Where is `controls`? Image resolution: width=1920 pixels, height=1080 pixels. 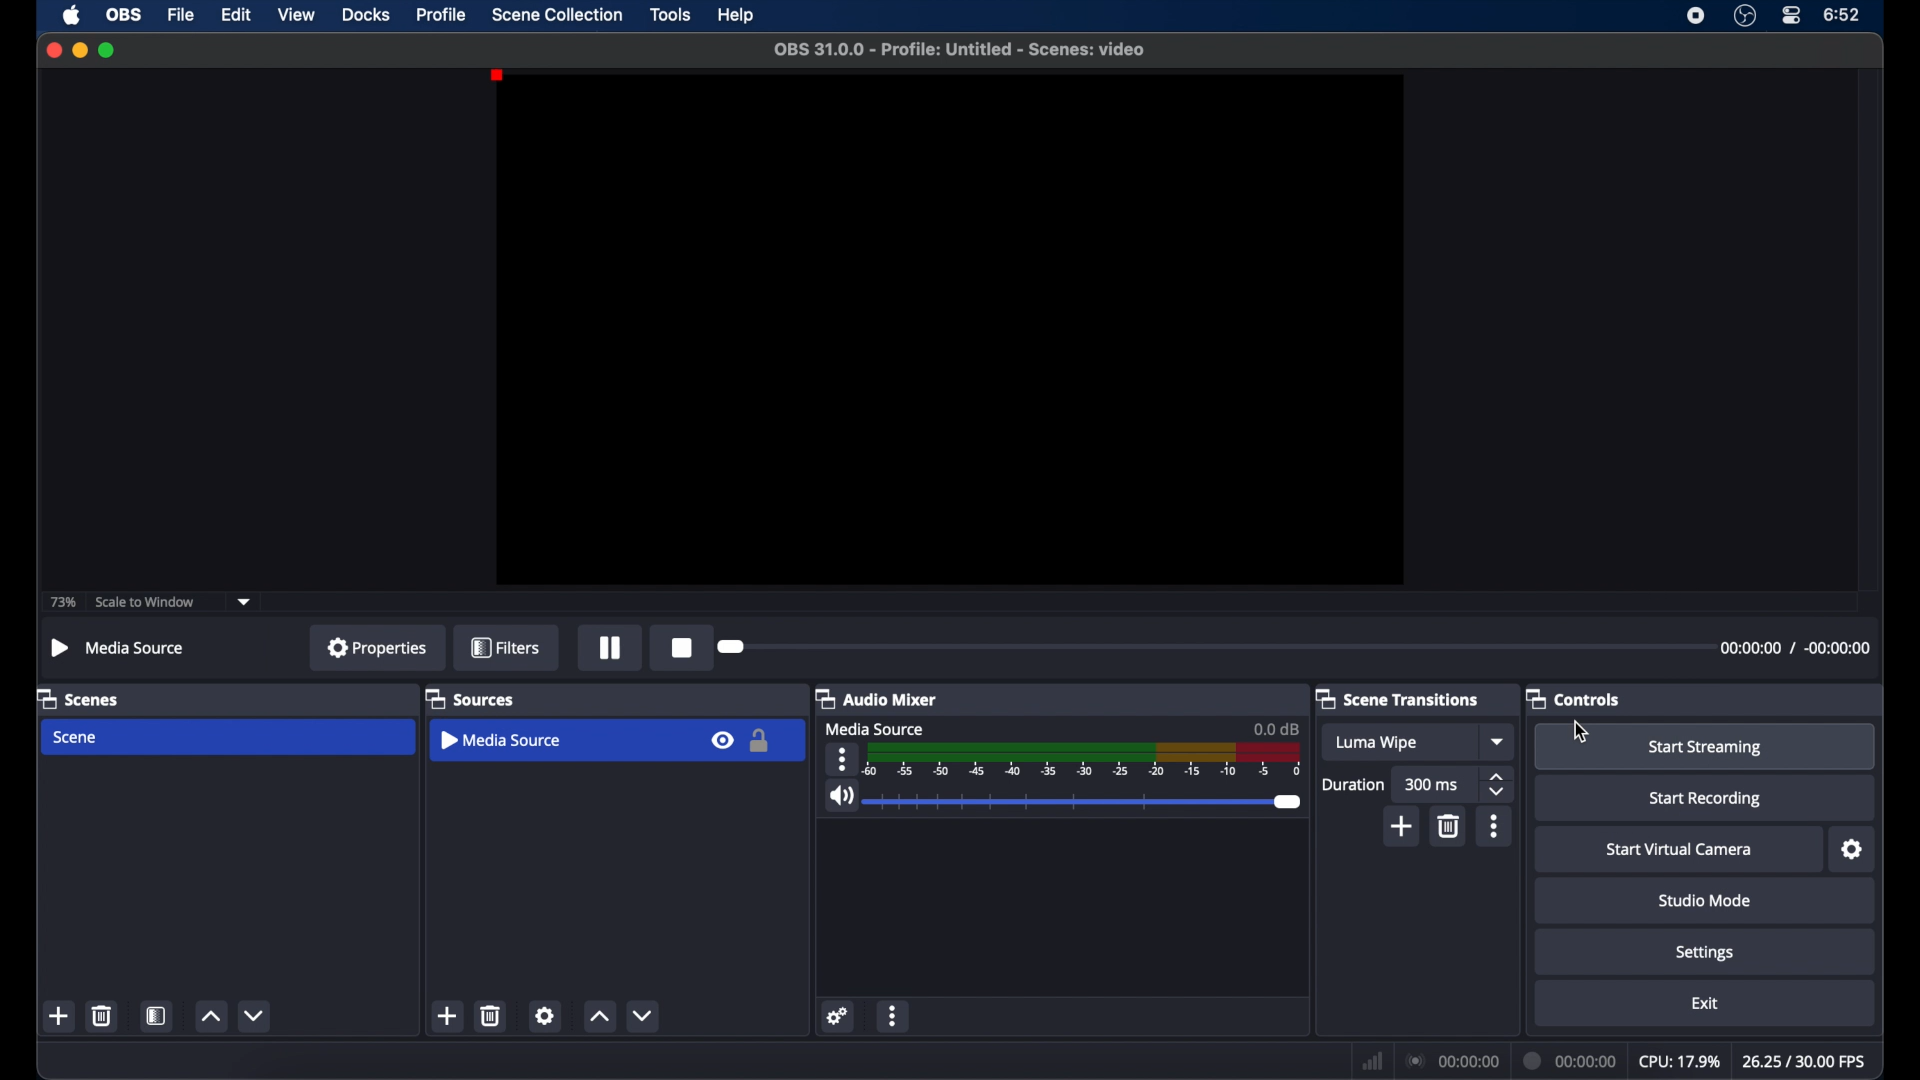 controls is located at coordinates (1574, 699).